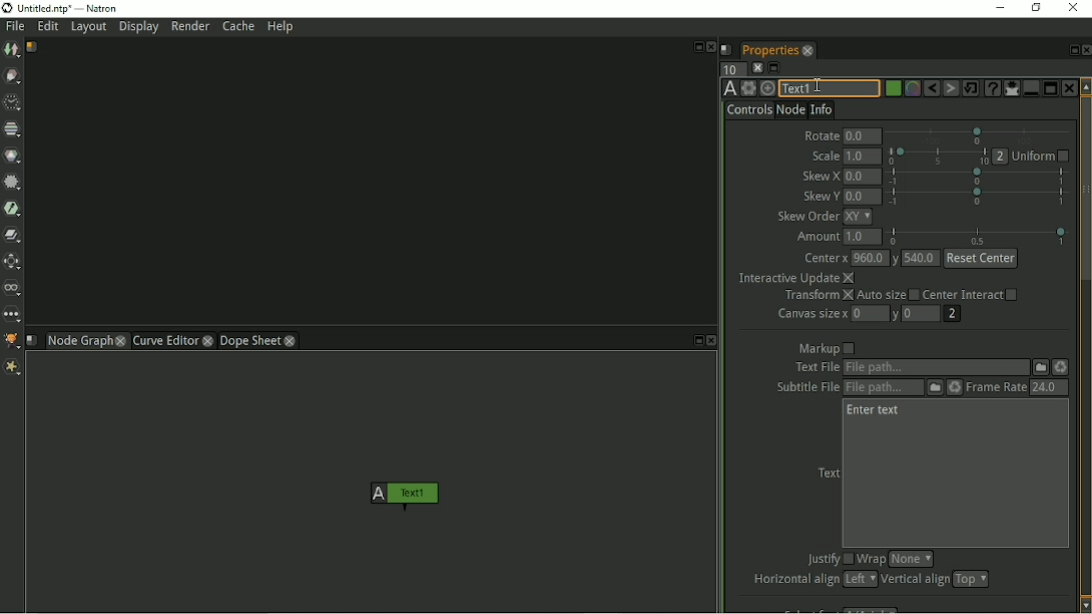 This screenshot has width=1092, height=614. I want to click on close, so click(291, 340).